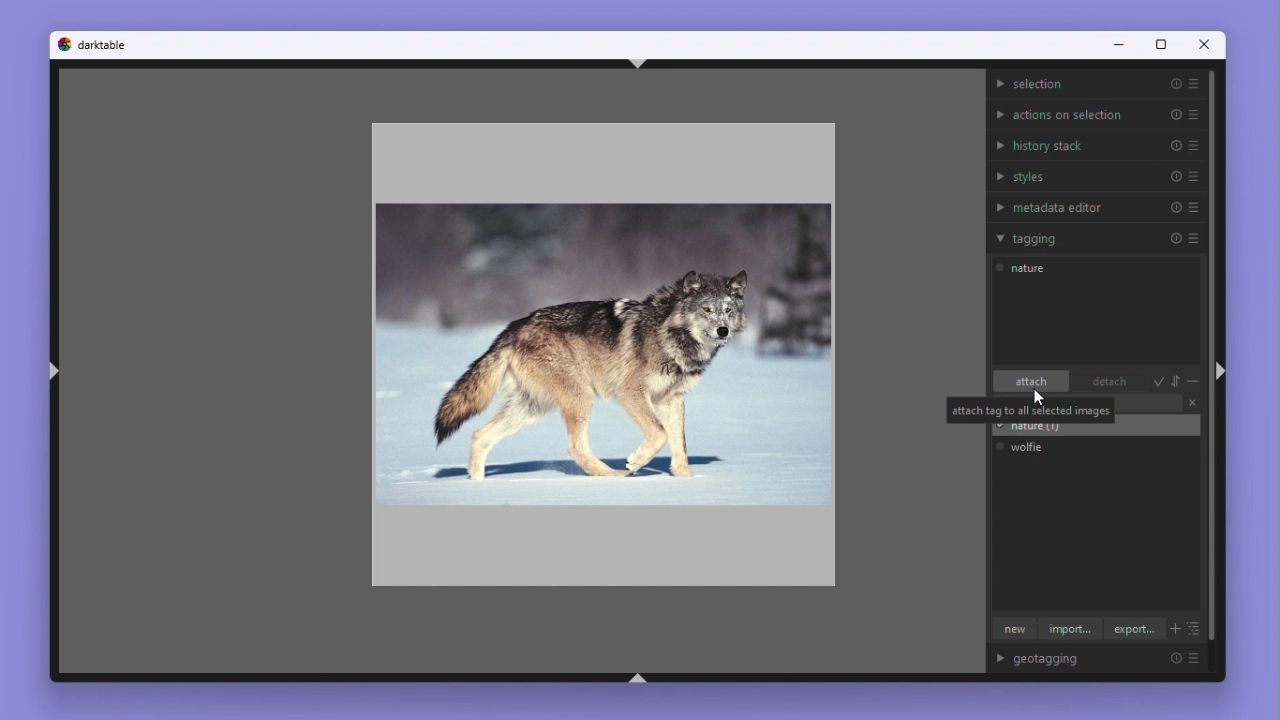 The image size is (1280, 720). Describe the element at coordinates (53, 373) in the screenshot. I see `ctrl+shift+l` at that location.